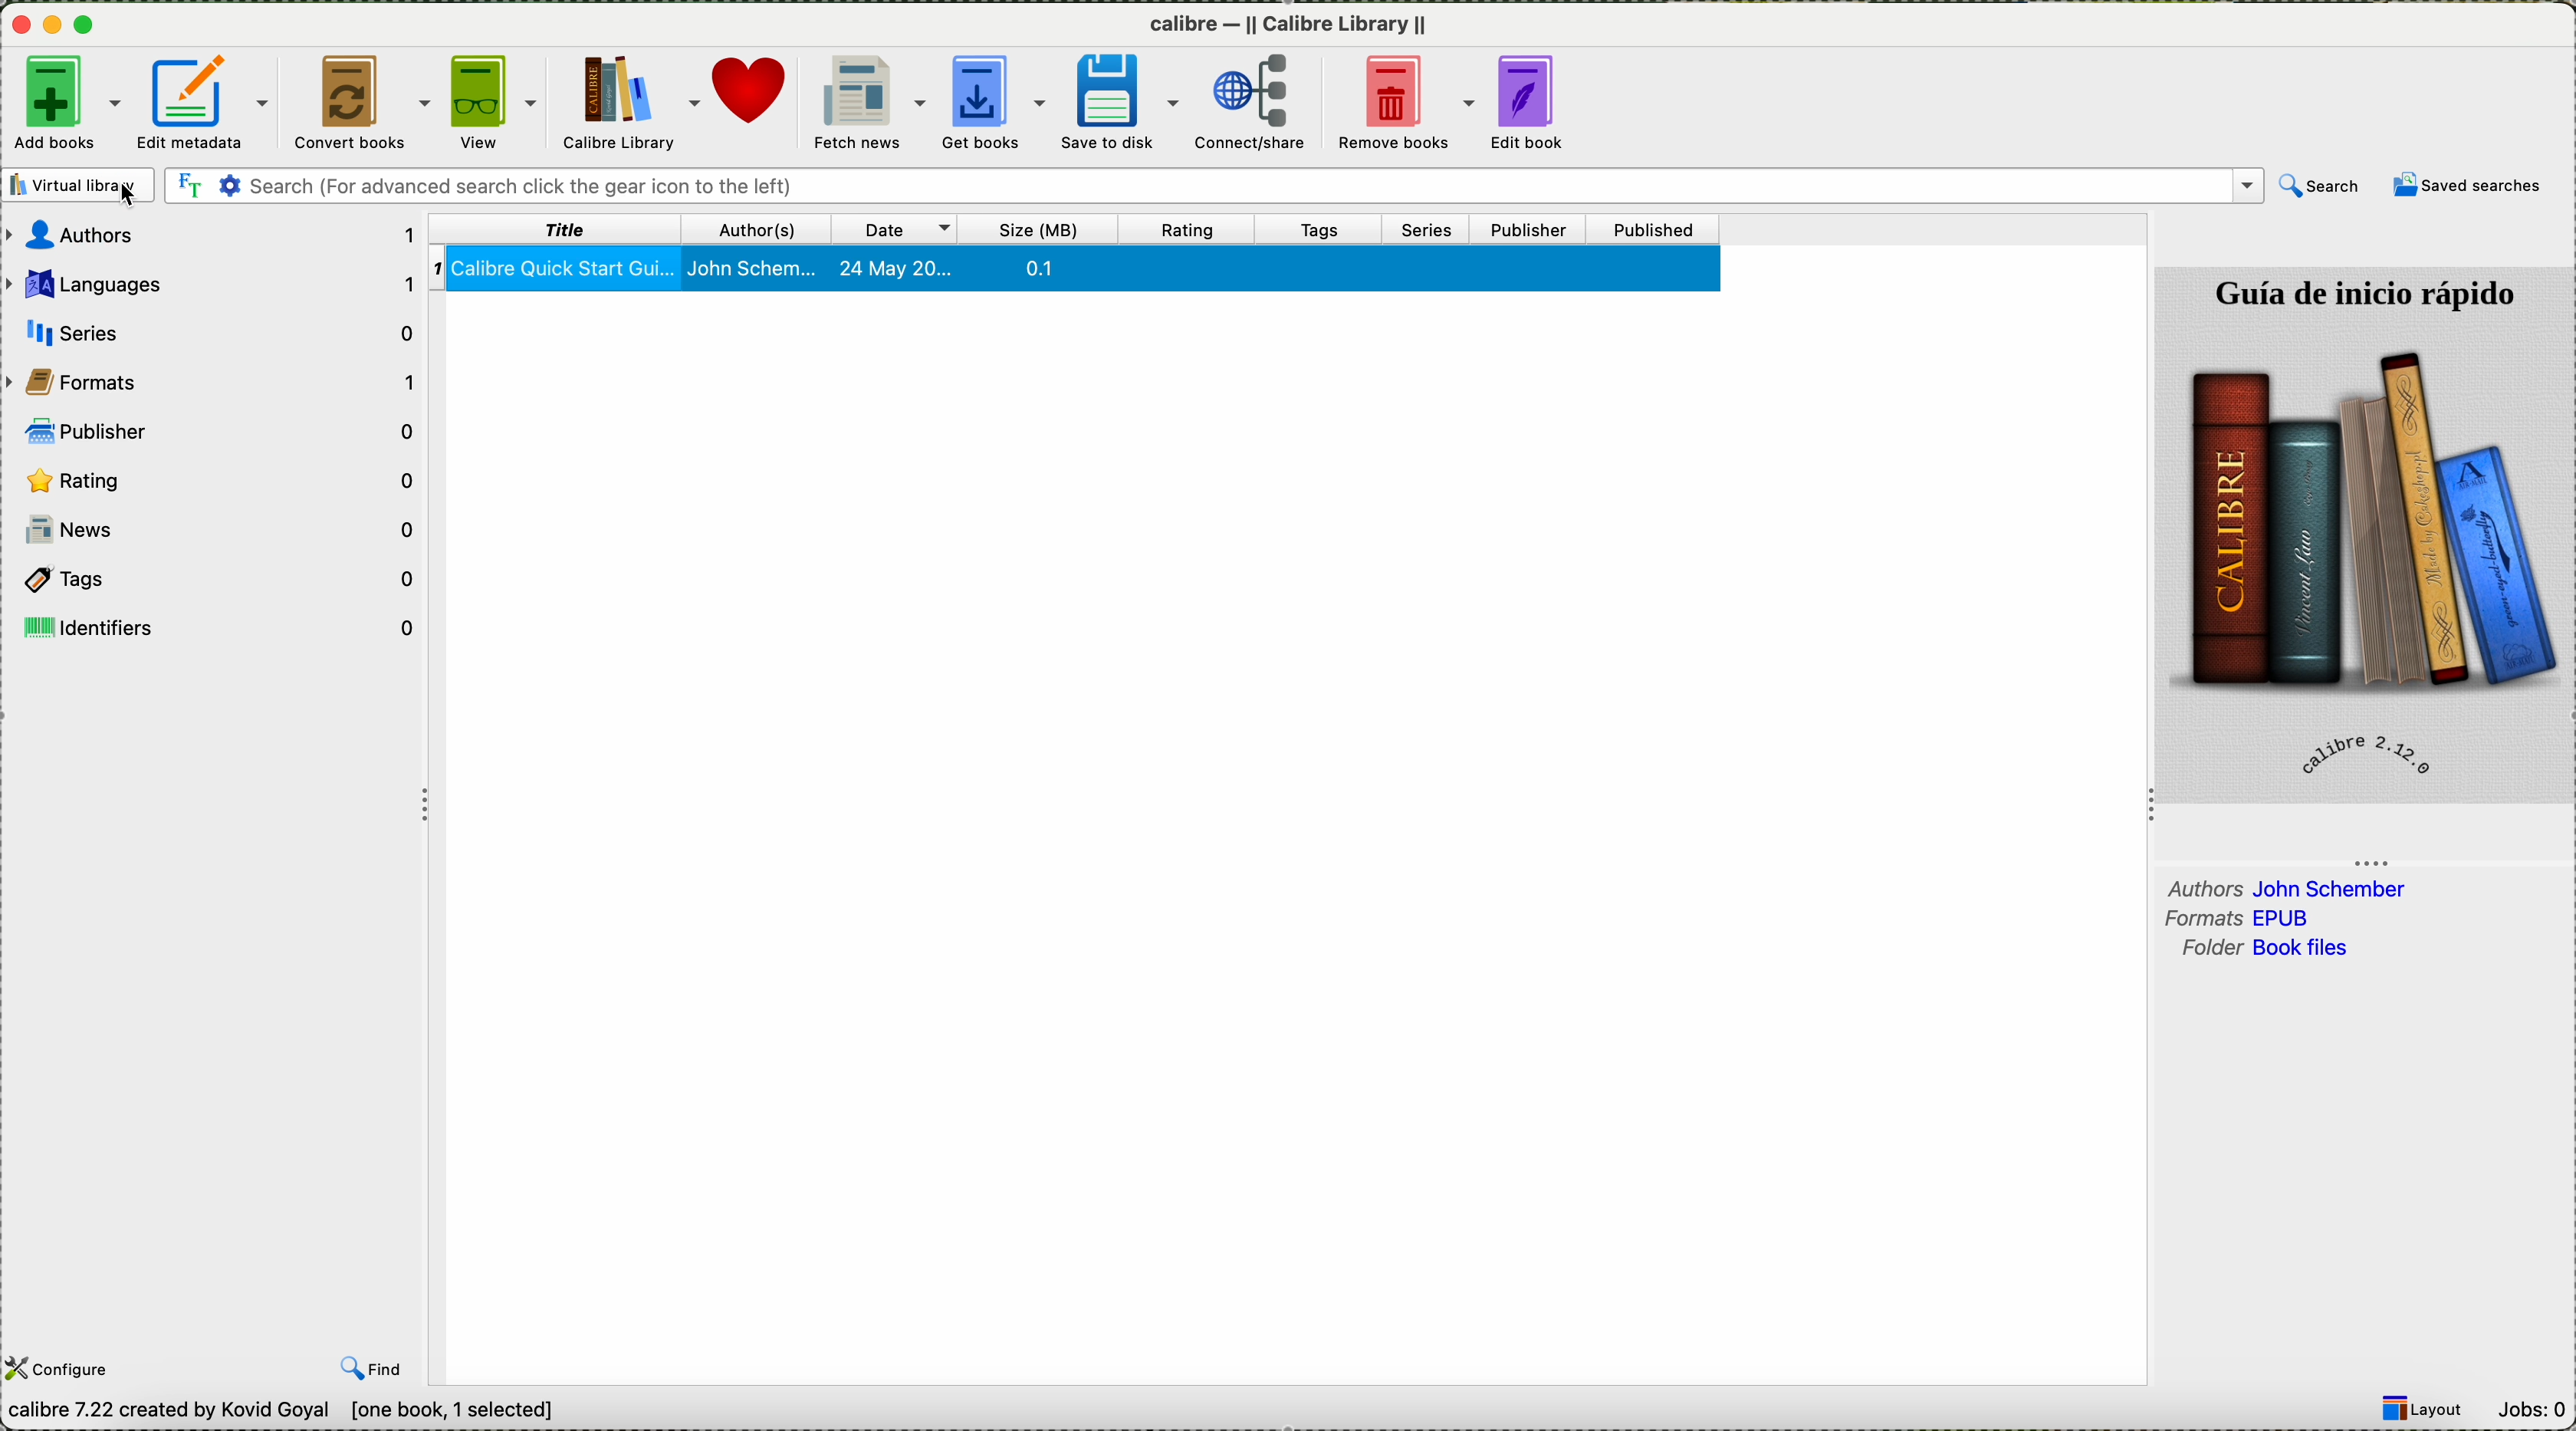  What do you see at coordinates (217, 381) in the screenshot?
I see `formats` at bounding box center [217, 381].